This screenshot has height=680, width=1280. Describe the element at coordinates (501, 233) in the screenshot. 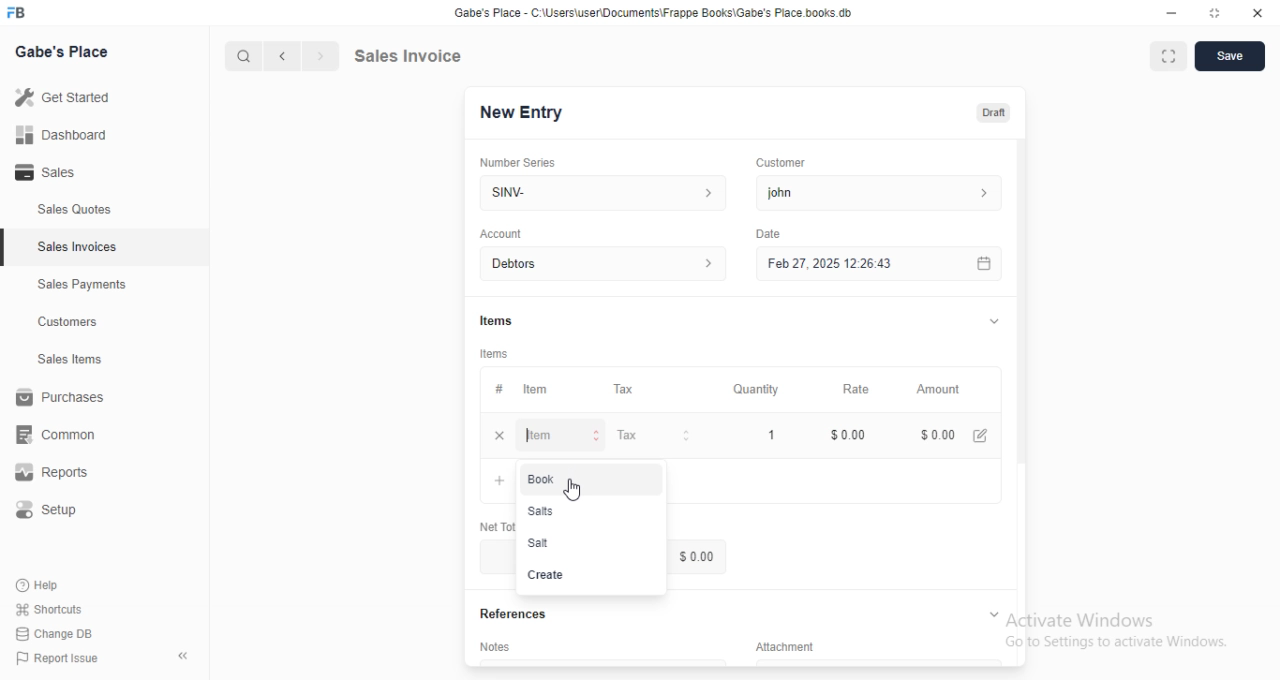

I see `Account` at that location.